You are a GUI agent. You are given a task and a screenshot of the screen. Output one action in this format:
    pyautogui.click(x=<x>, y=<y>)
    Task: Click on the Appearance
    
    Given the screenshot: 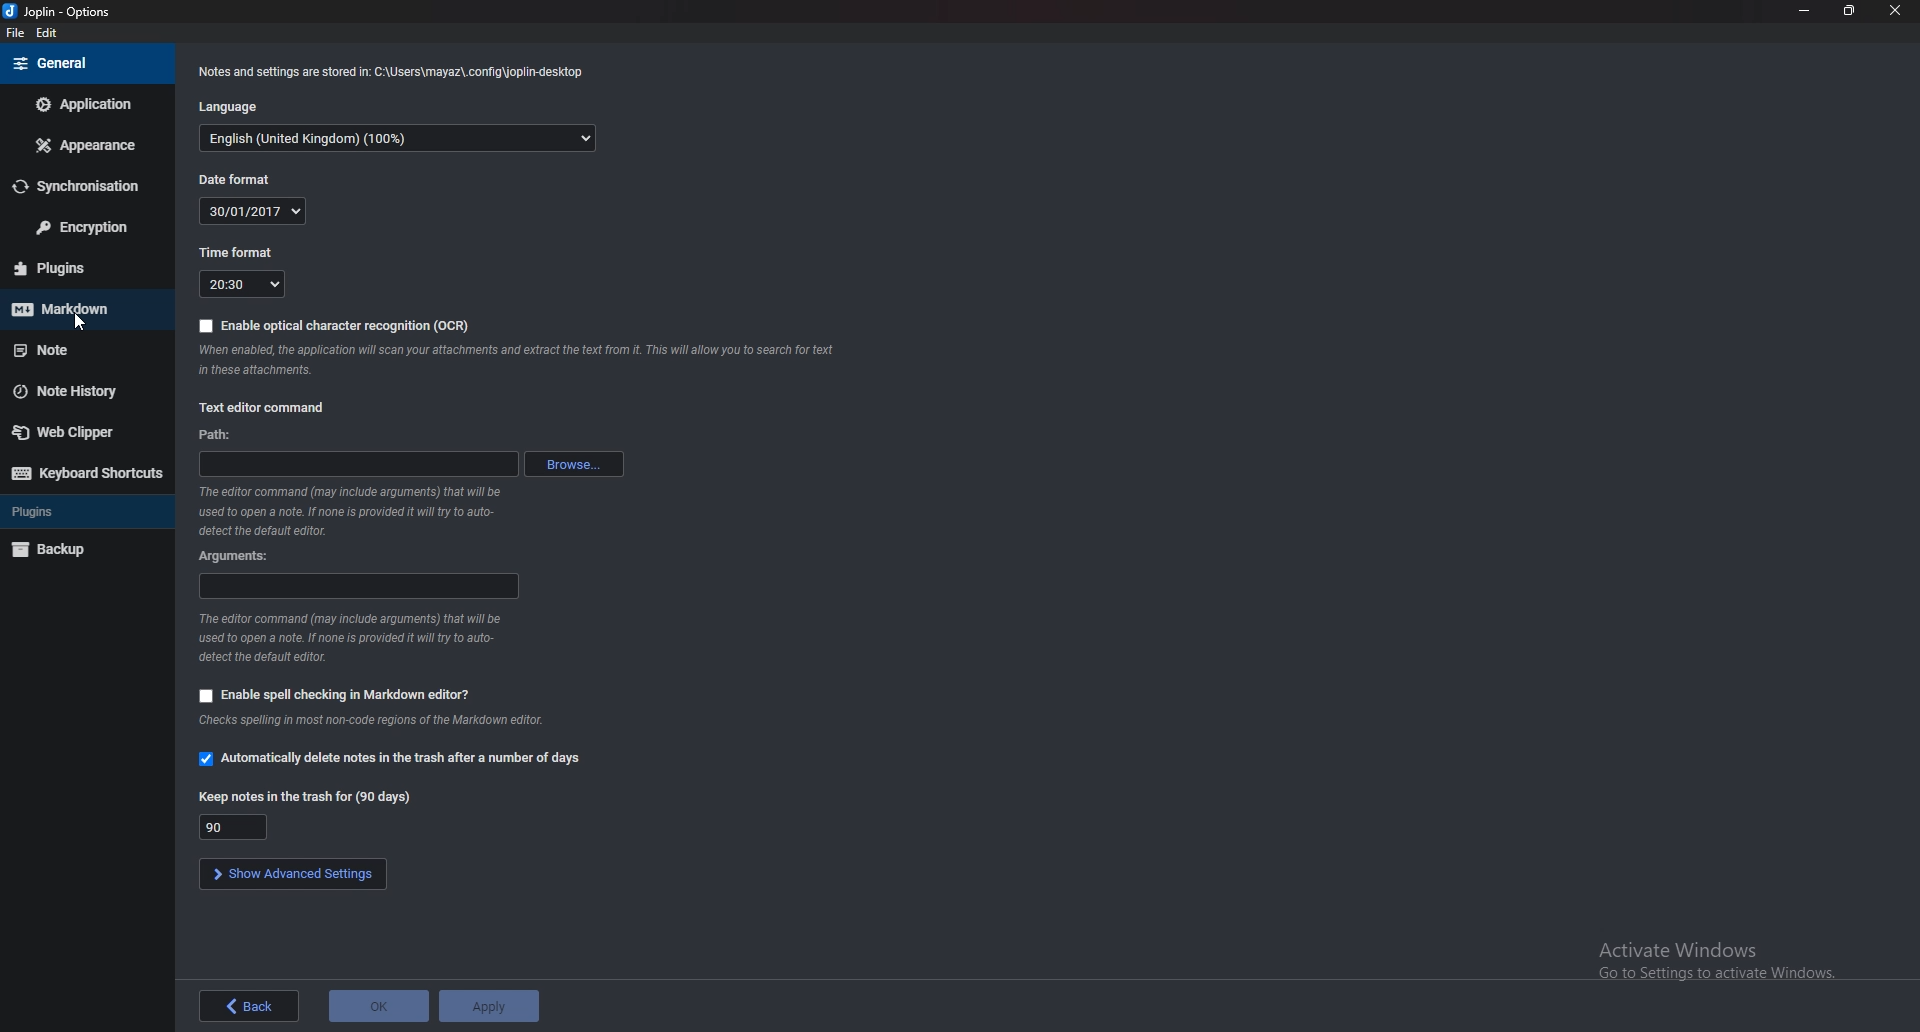 What is the action you would take?
    pyautogui.click(x=84, y=147)
    